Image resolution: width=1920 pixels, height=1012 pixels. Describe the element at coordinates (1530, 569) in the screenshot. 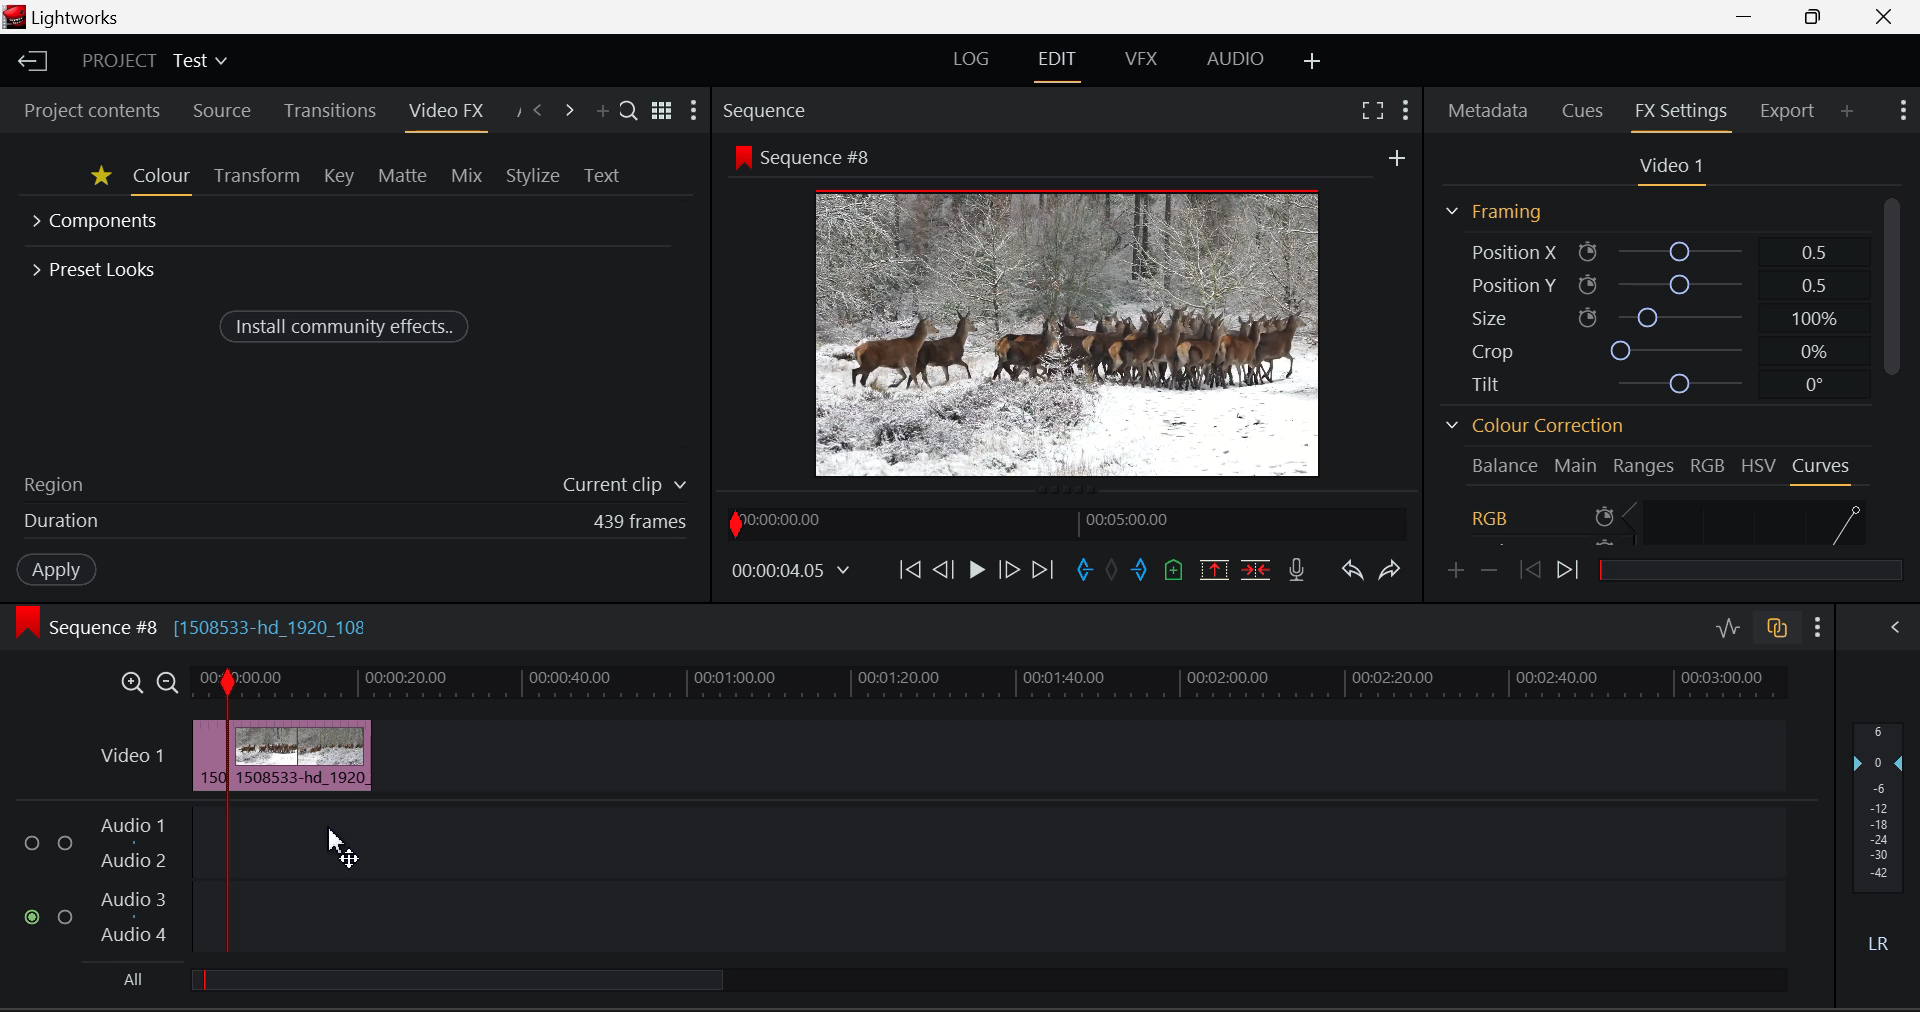

I see `Previous keyframe` at that location.